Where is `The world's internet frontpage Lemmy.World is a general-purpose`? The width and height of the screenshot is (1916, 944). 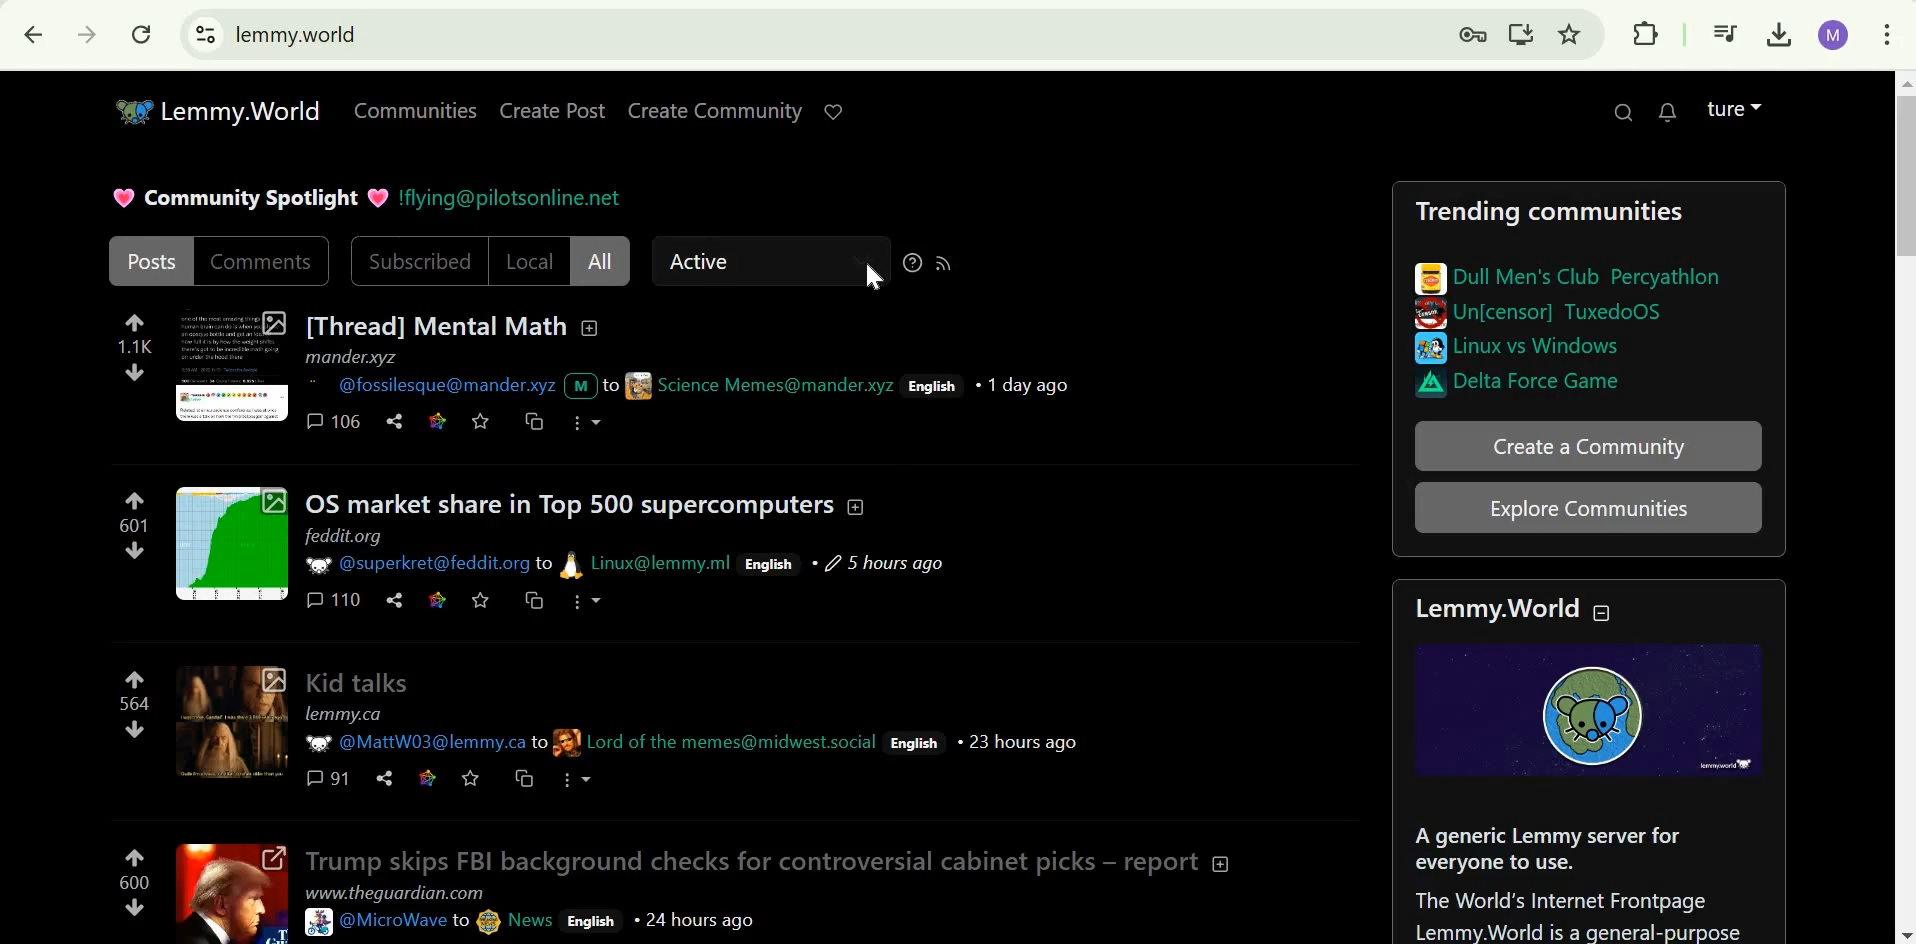 The world's internet frontpage Lemmy.World is a general-purpose is located at coordinates (1577, 913).